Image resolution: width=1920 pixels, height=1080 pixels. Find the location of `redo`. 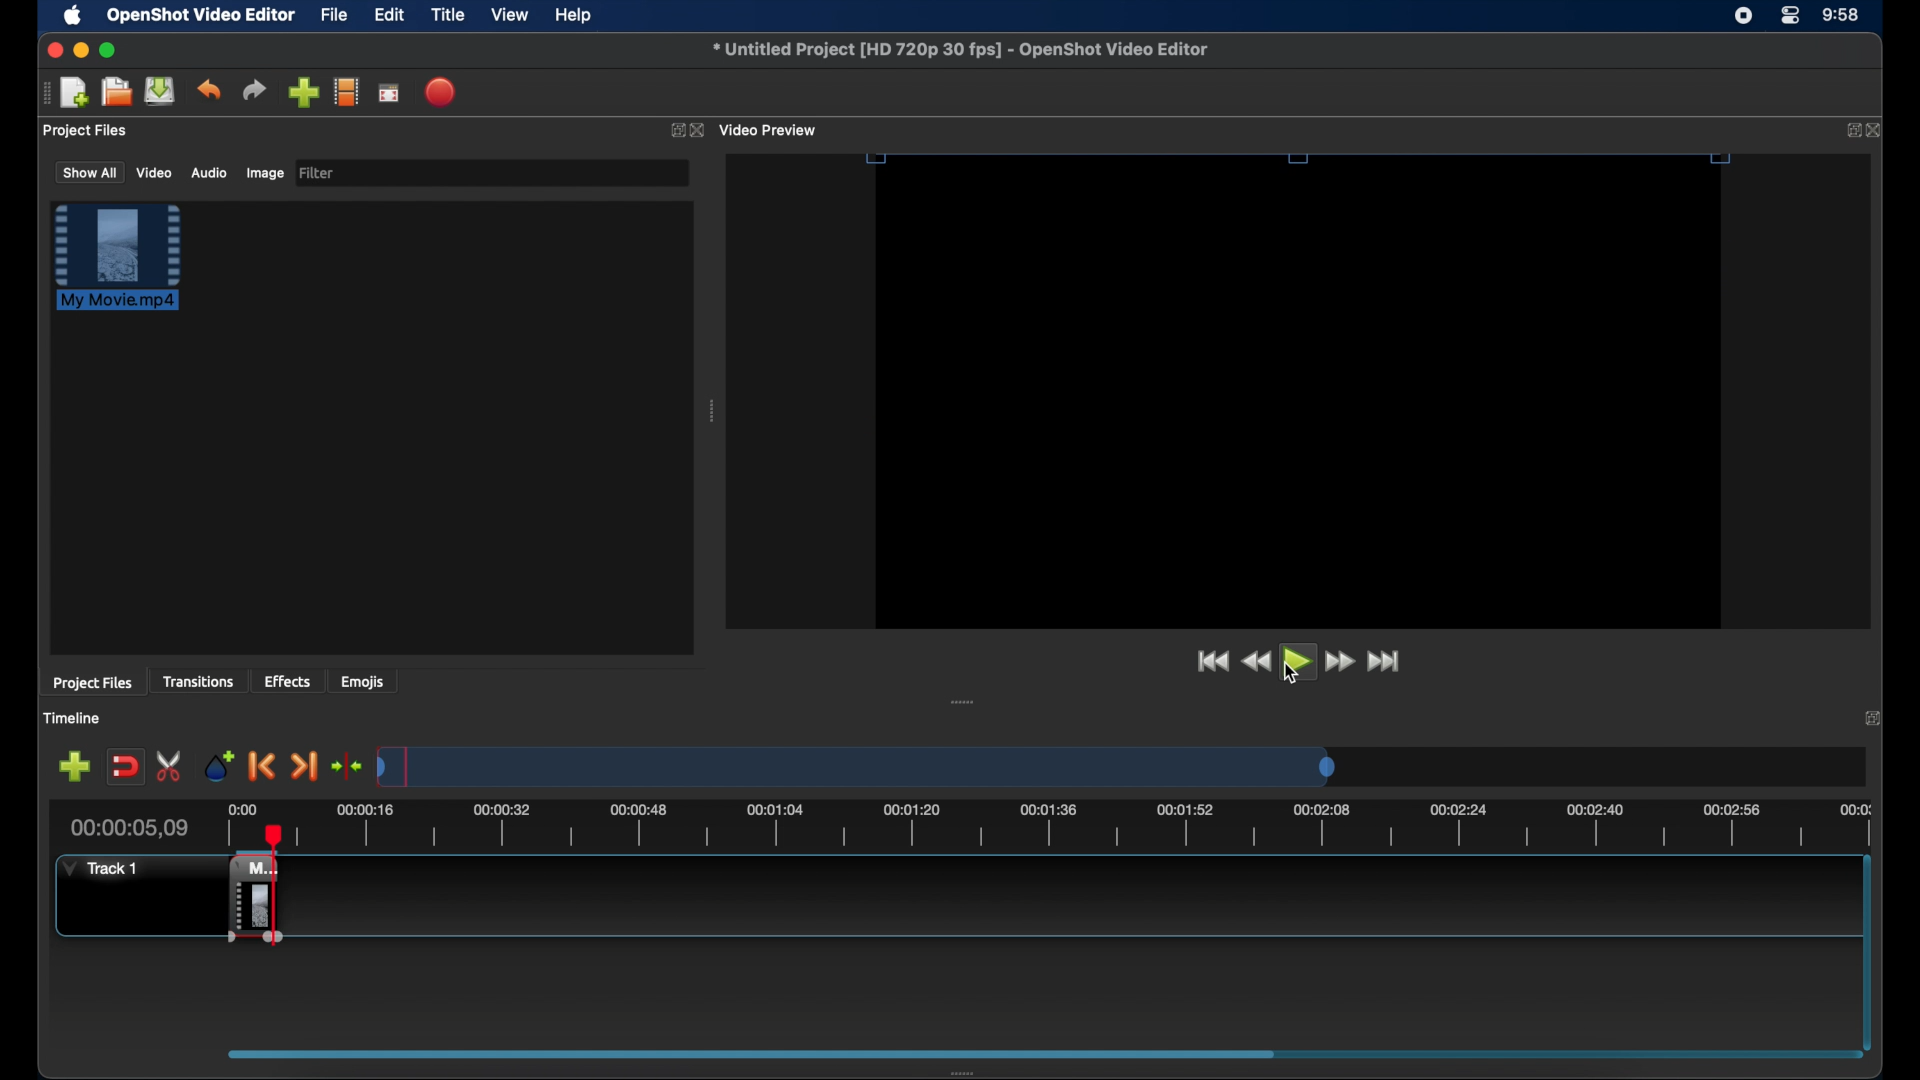

redo is located at coordinates (254, 90).